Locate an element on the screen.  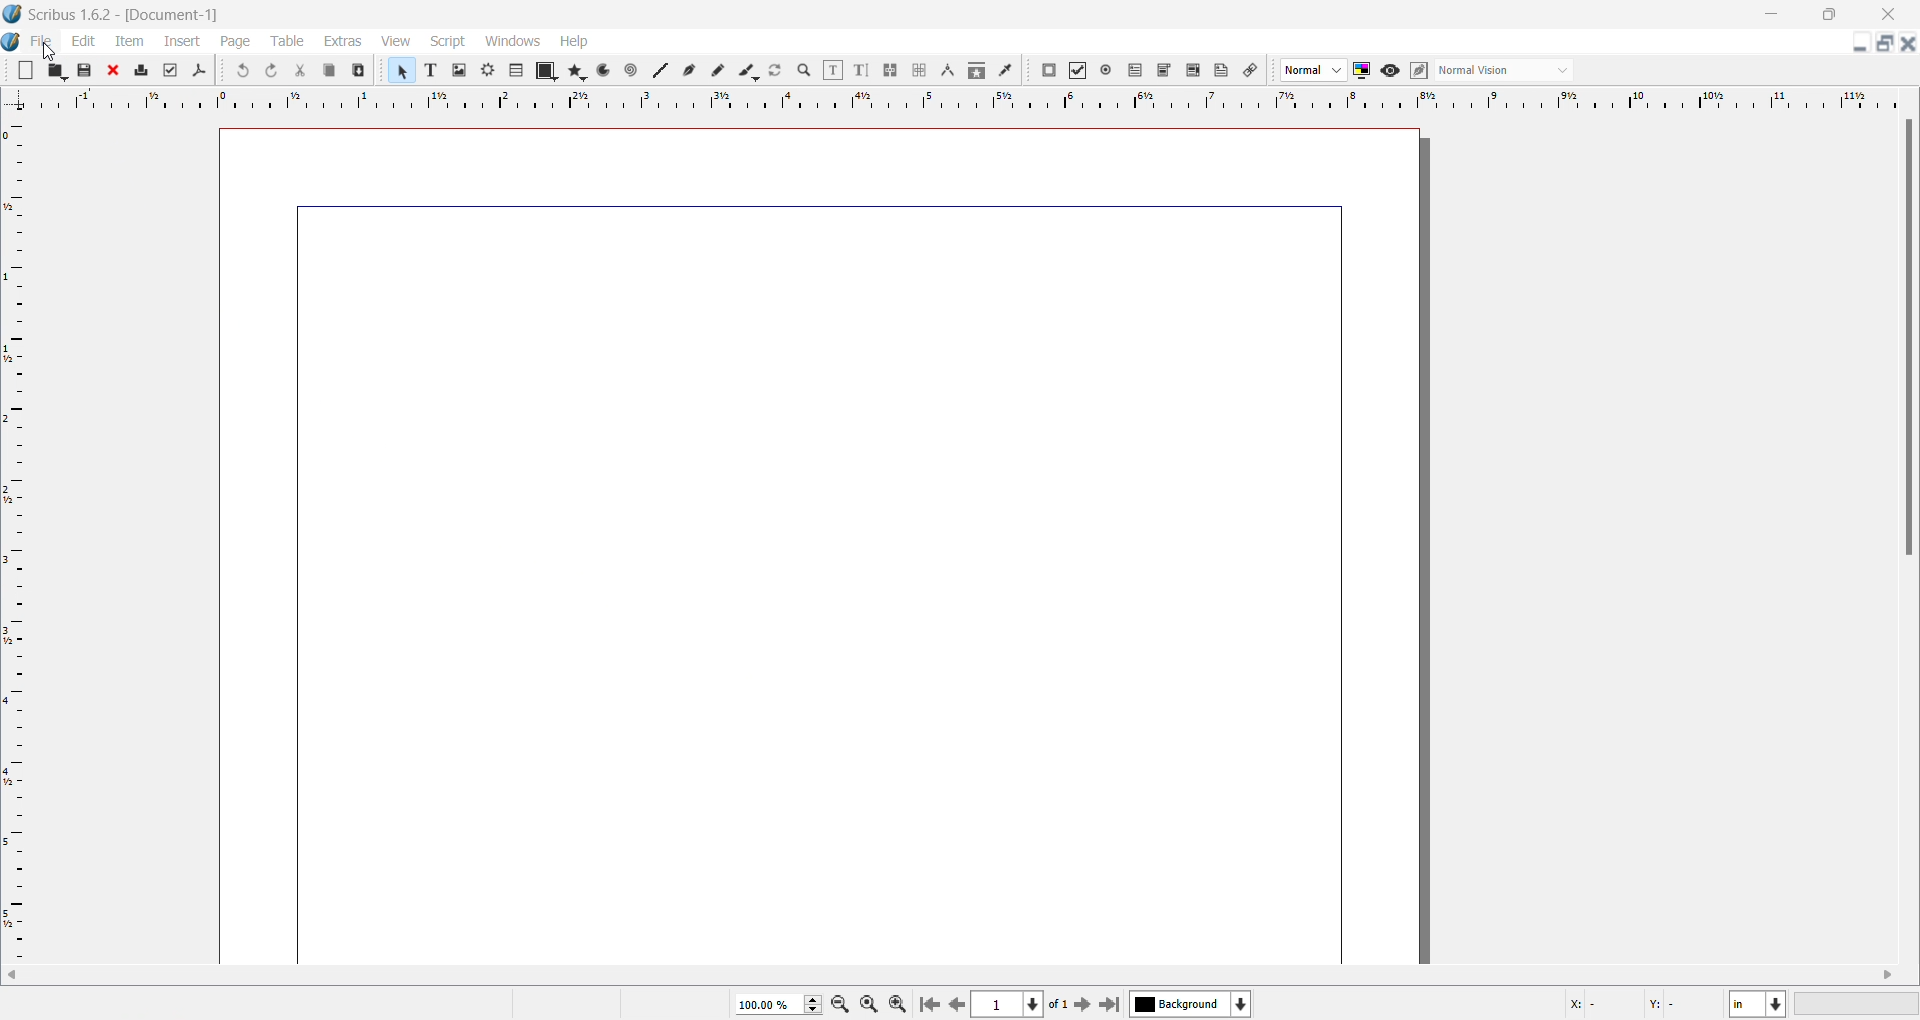
in is located at coordinates (1763, 1005).